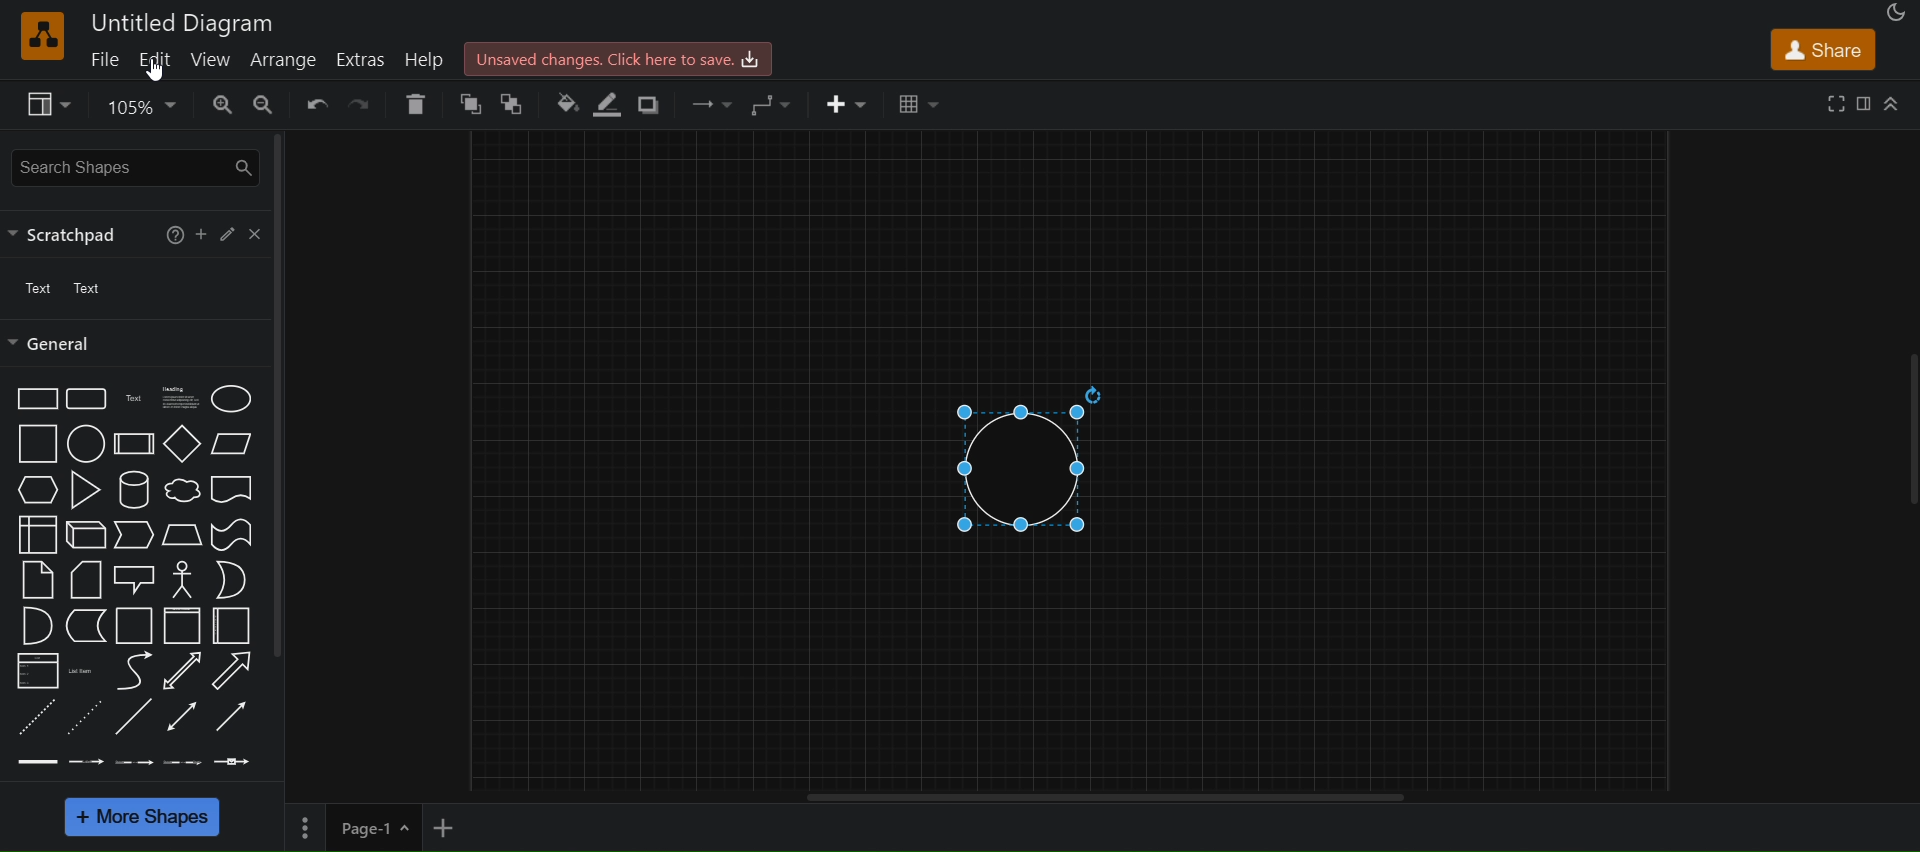 The image size is (1920, 852). I want to click on help, so click(423, 60).